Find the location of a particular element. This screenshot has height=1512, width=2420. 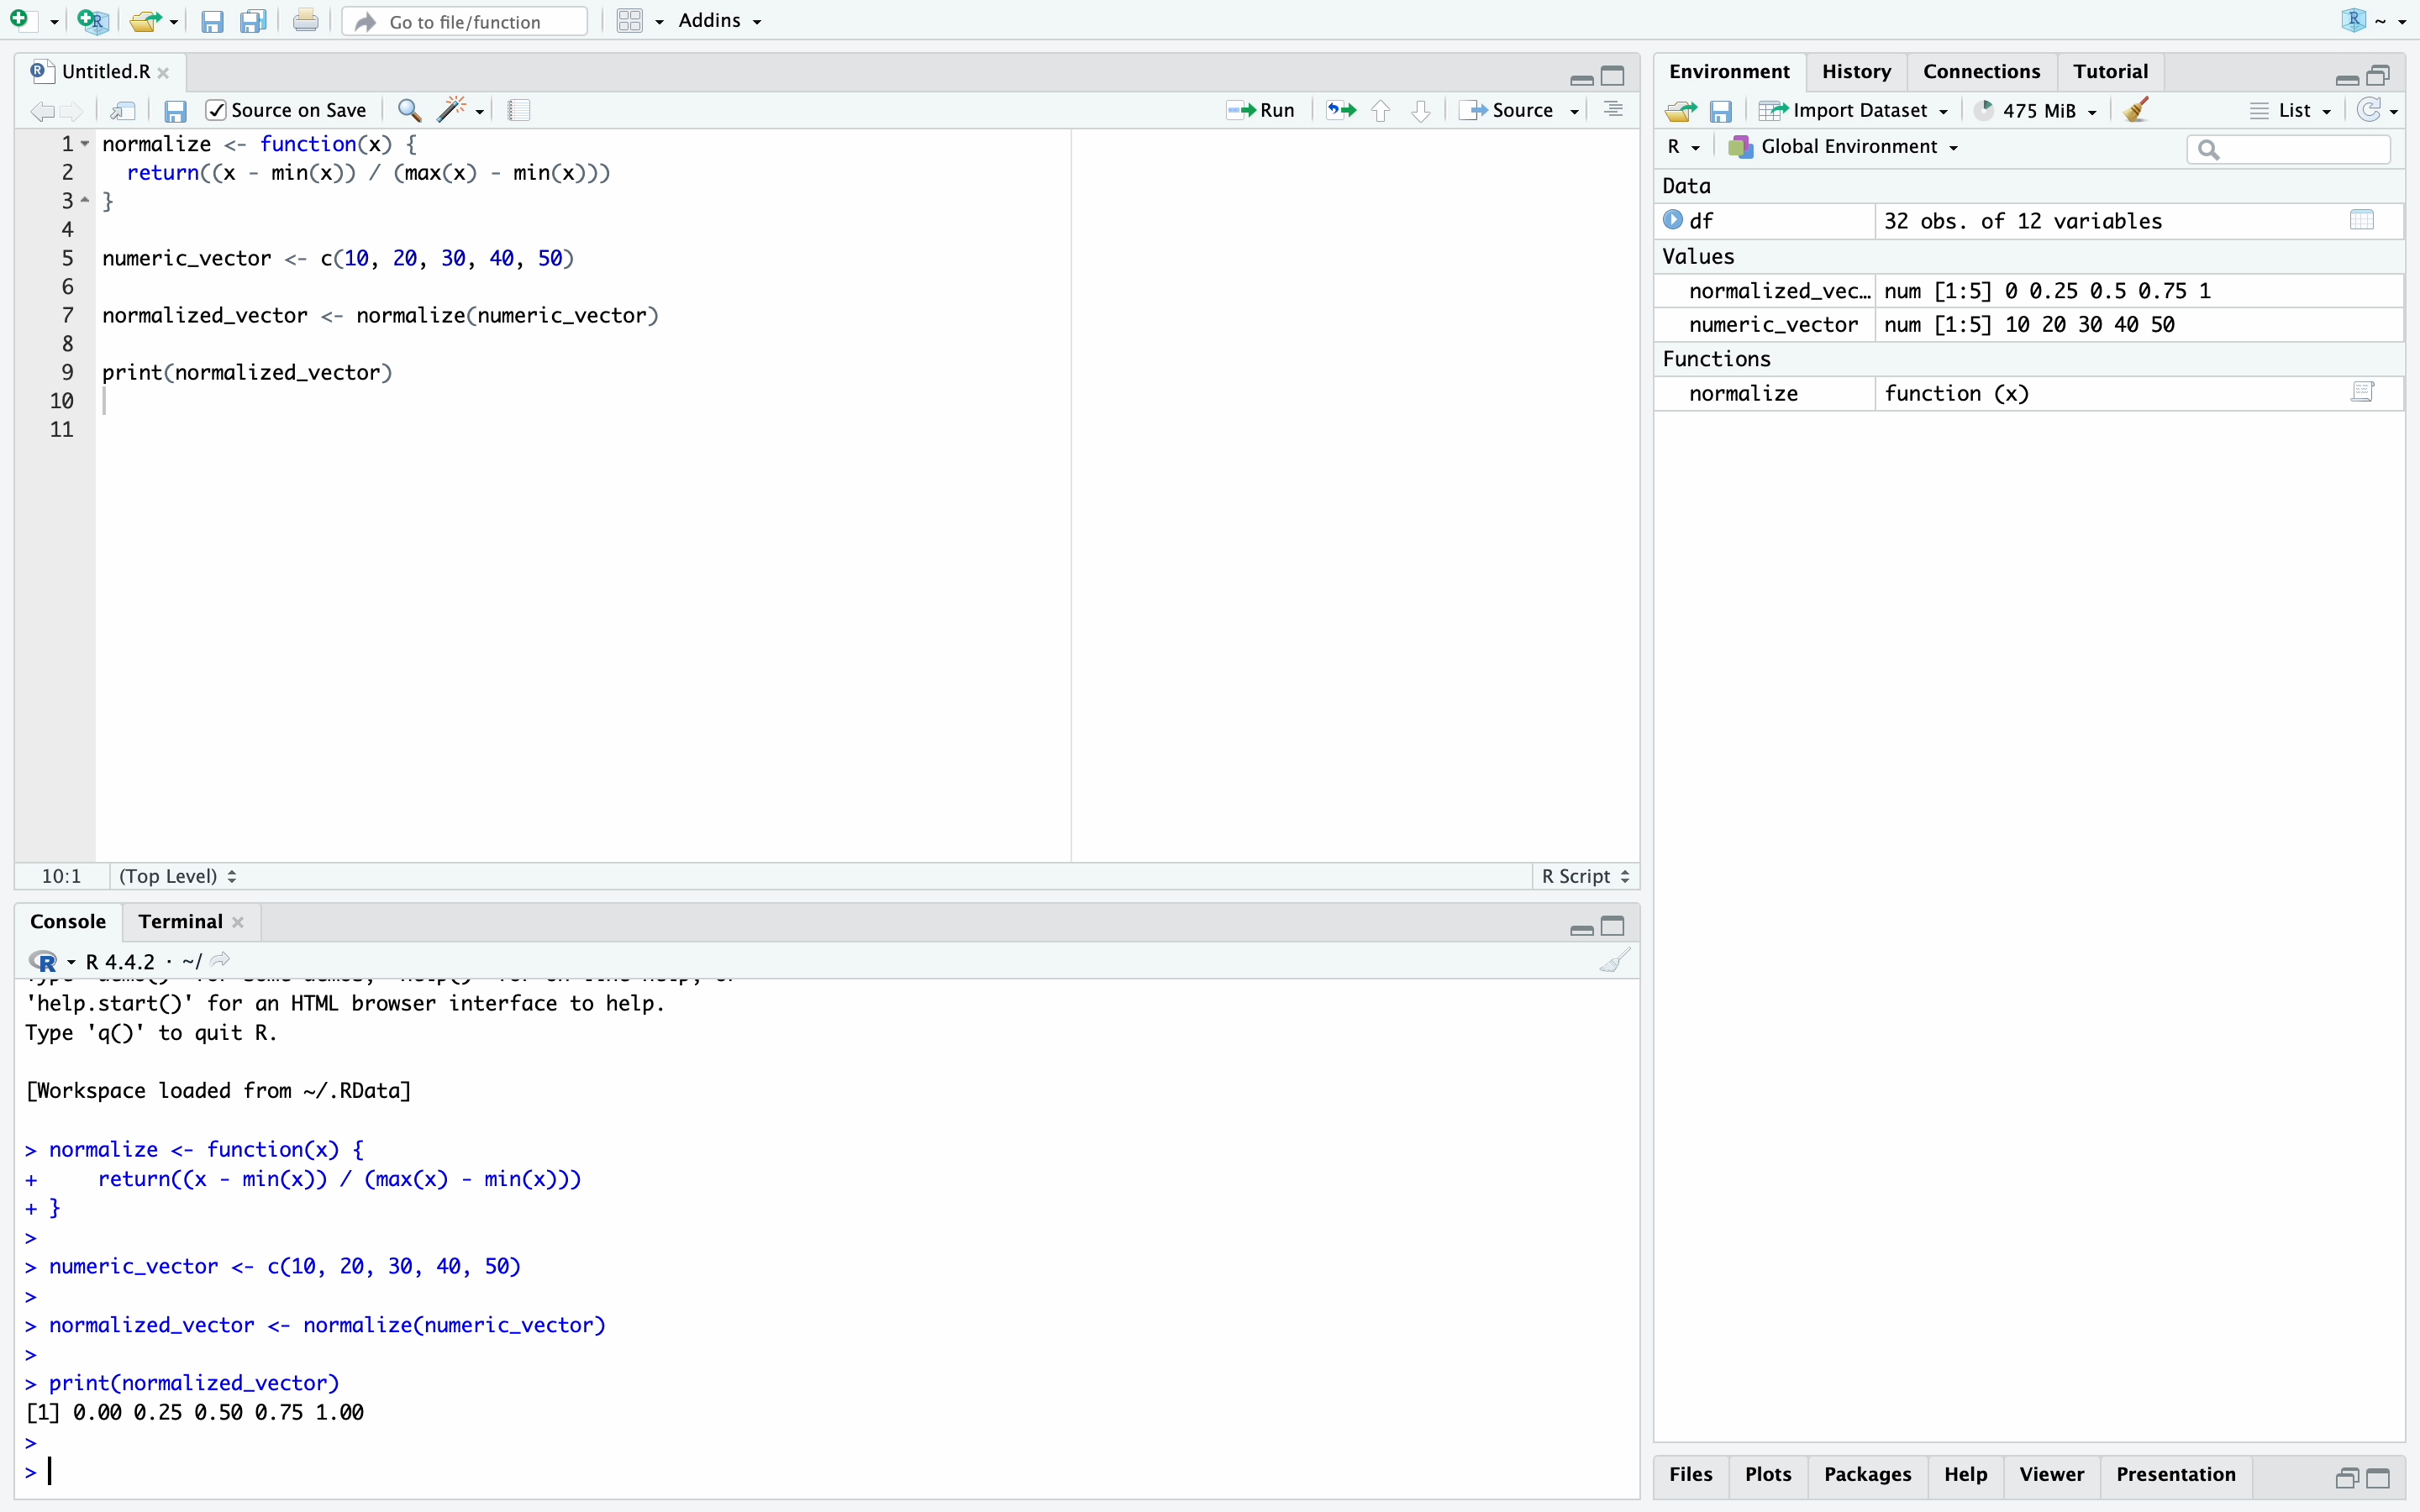

1234567891011 is located at coordinates (56, 292).